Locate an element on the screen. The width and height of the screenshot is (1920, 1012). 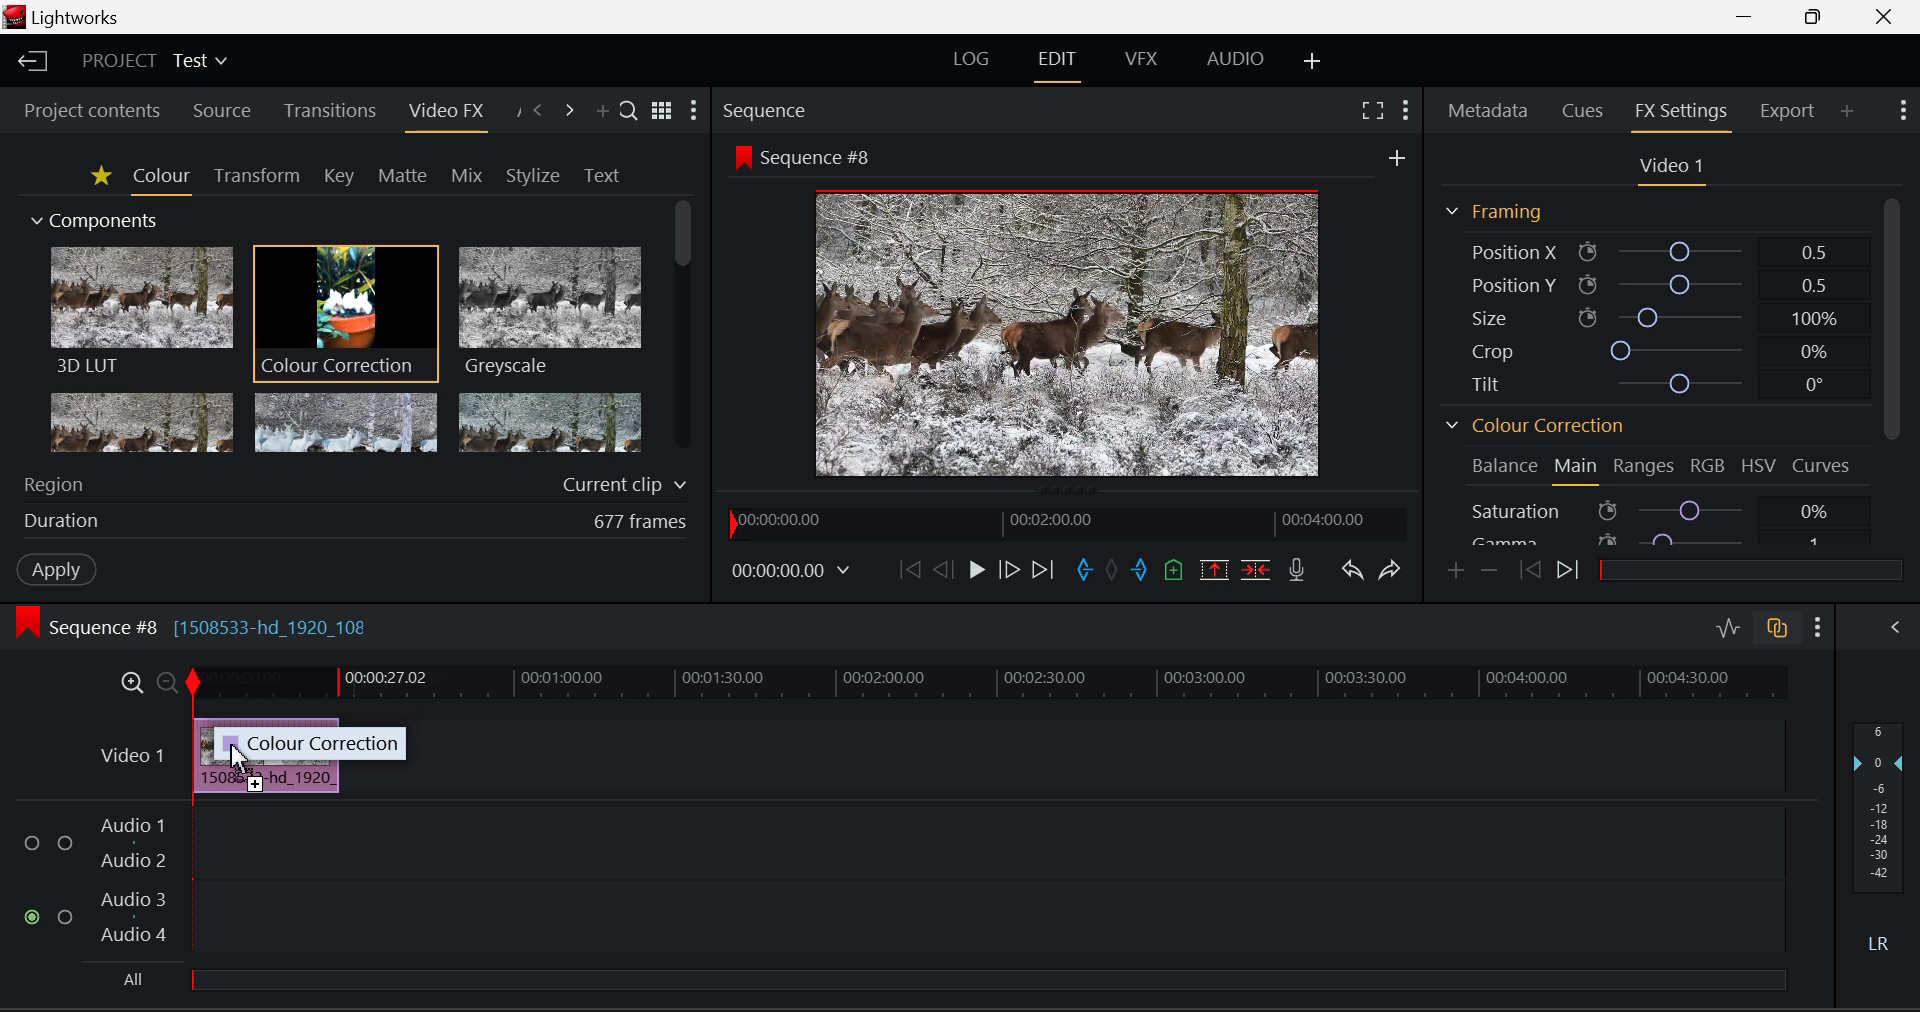
Video Layer is located at coordinates (133, 755).